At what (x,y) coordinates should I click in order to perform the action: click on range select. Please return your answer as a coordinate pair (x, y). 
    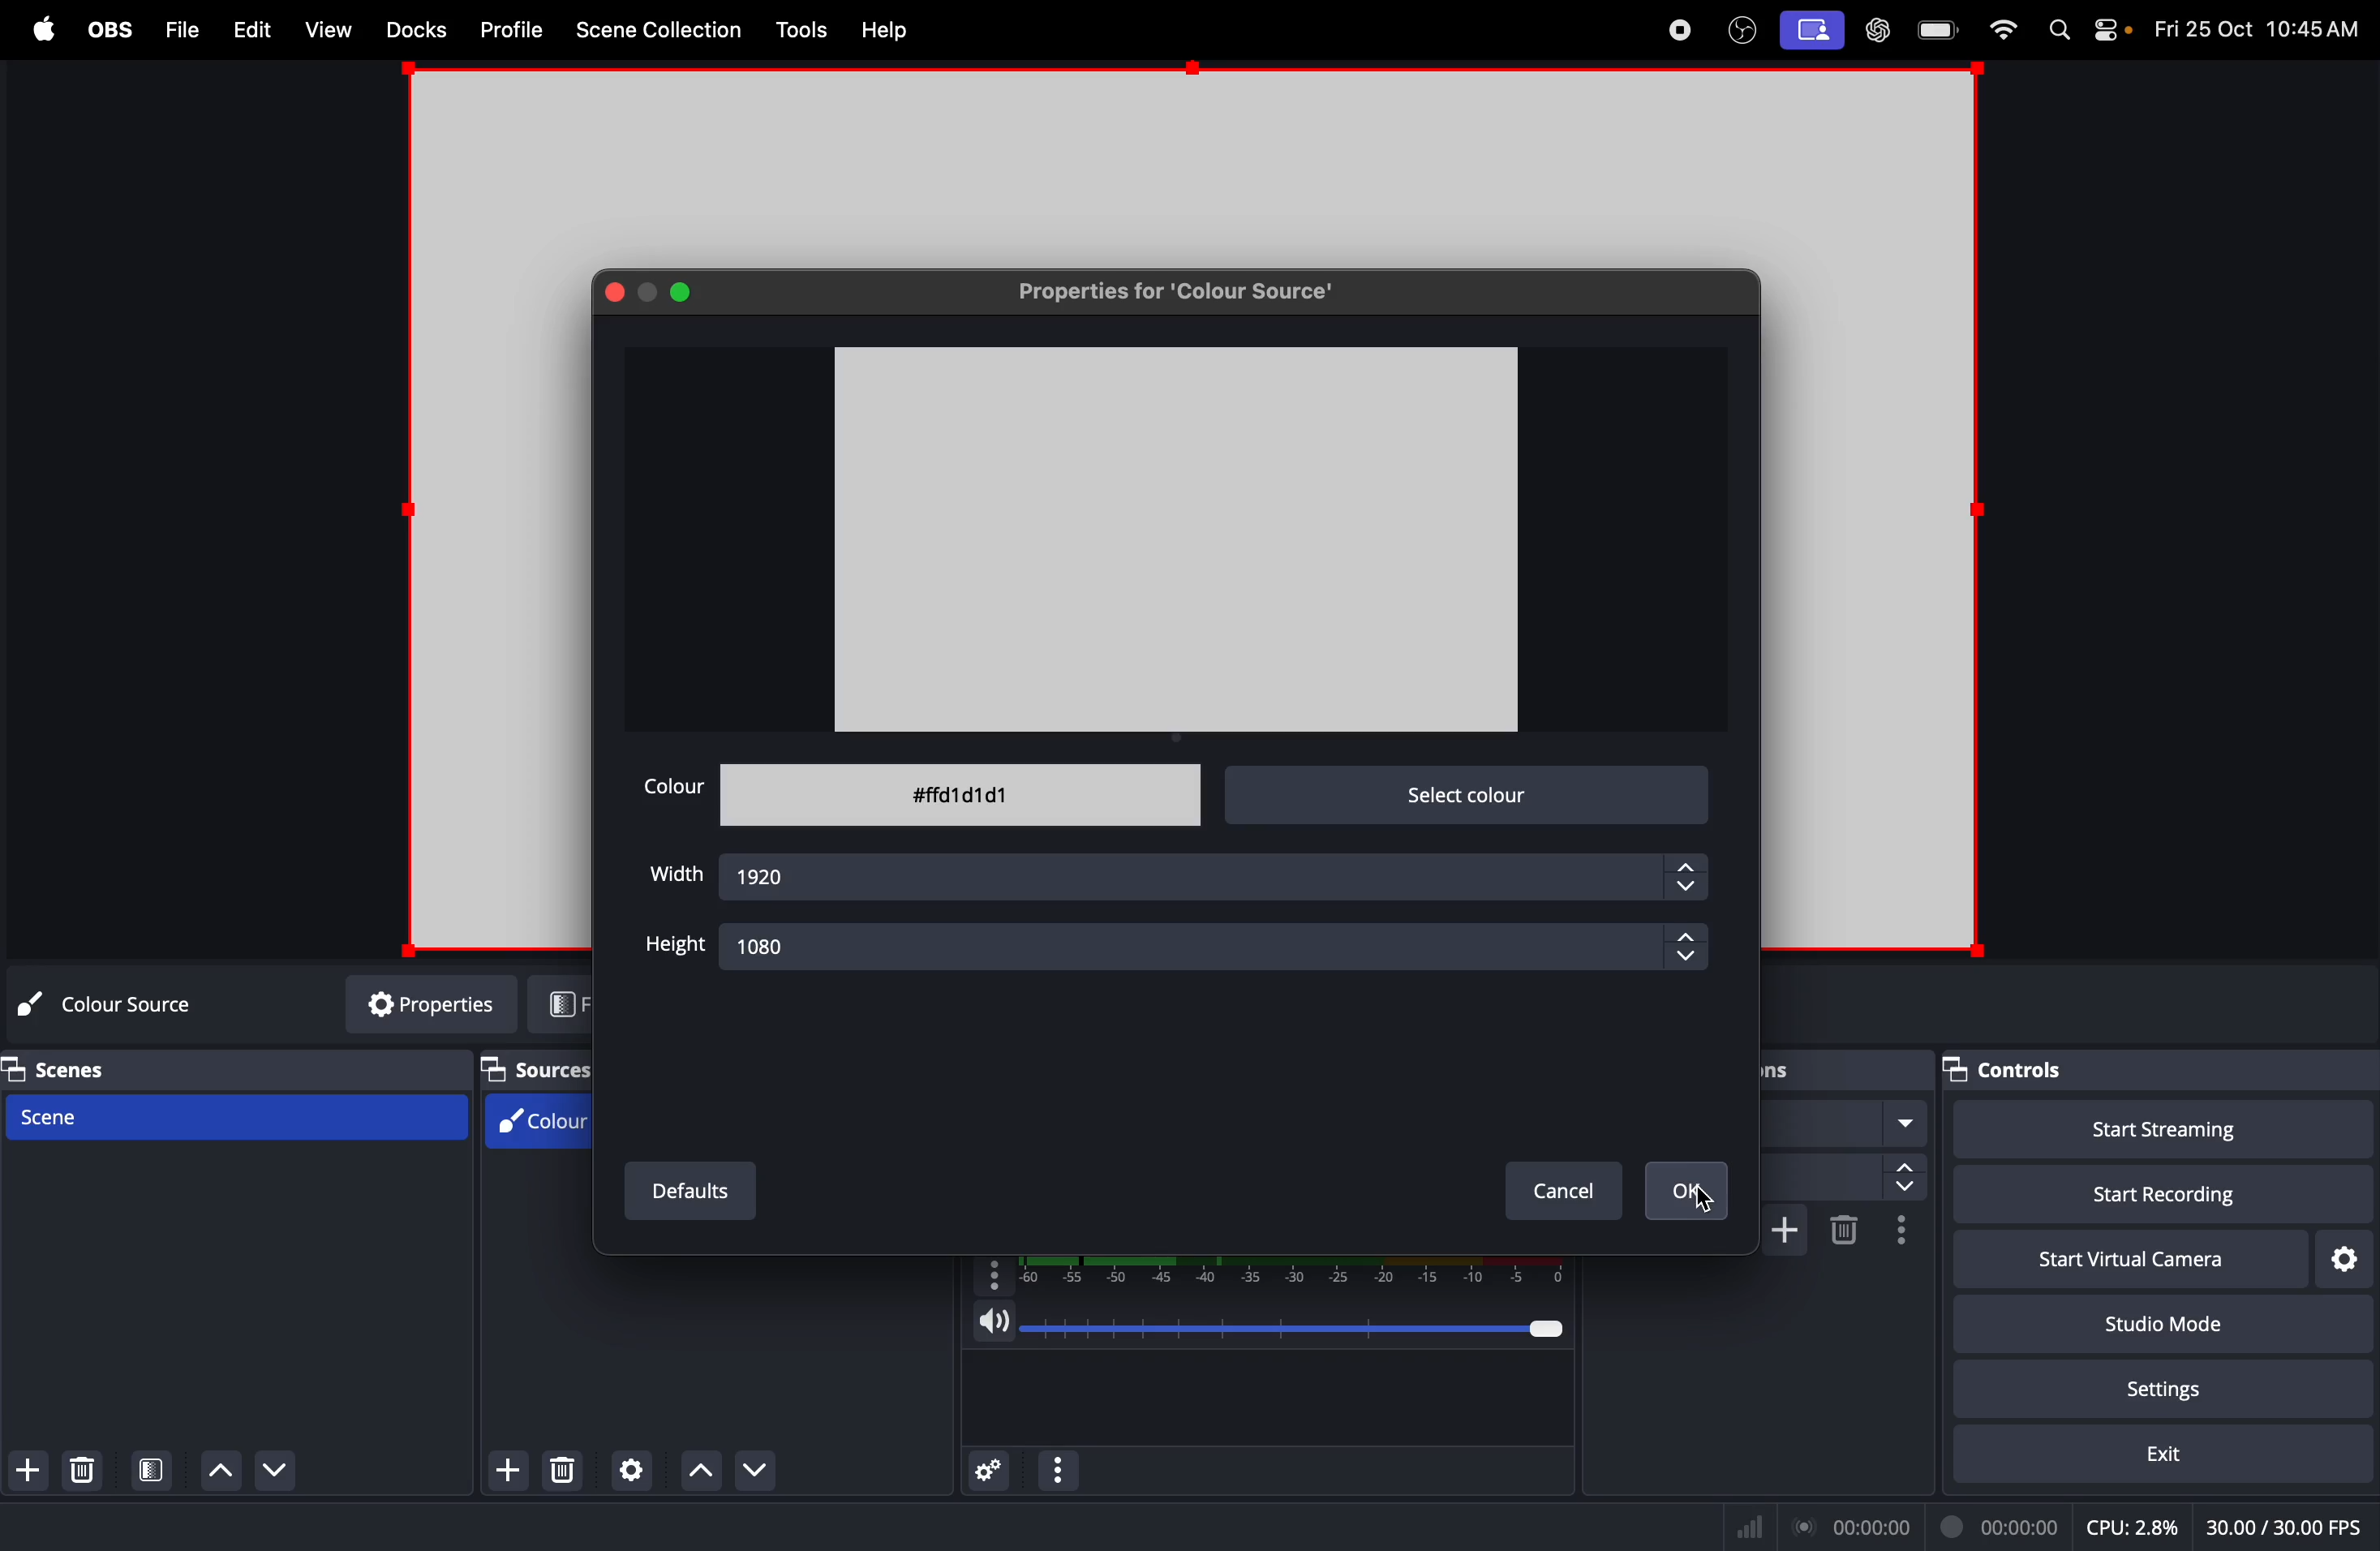
    Looking at the image, I should click on (1278, 1267).